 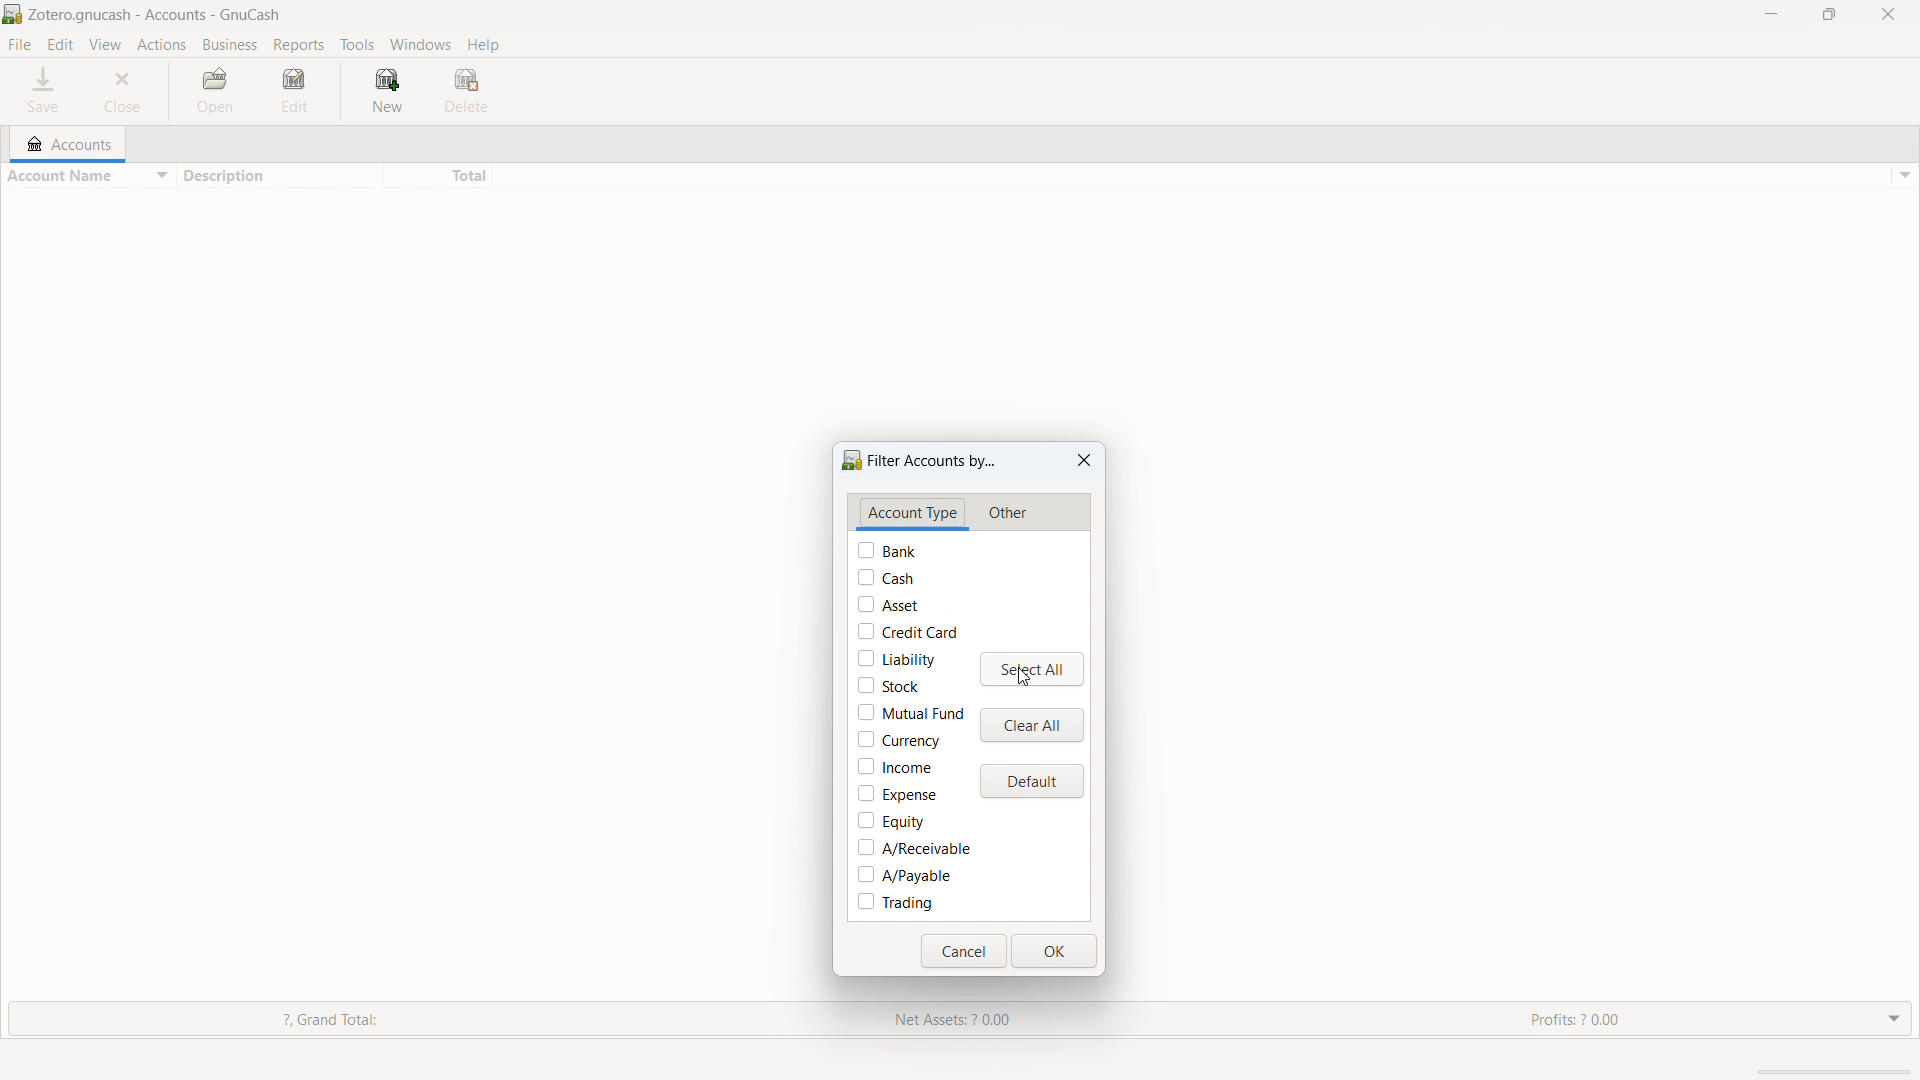 I want to click on tools, so click(x=357, y=44).